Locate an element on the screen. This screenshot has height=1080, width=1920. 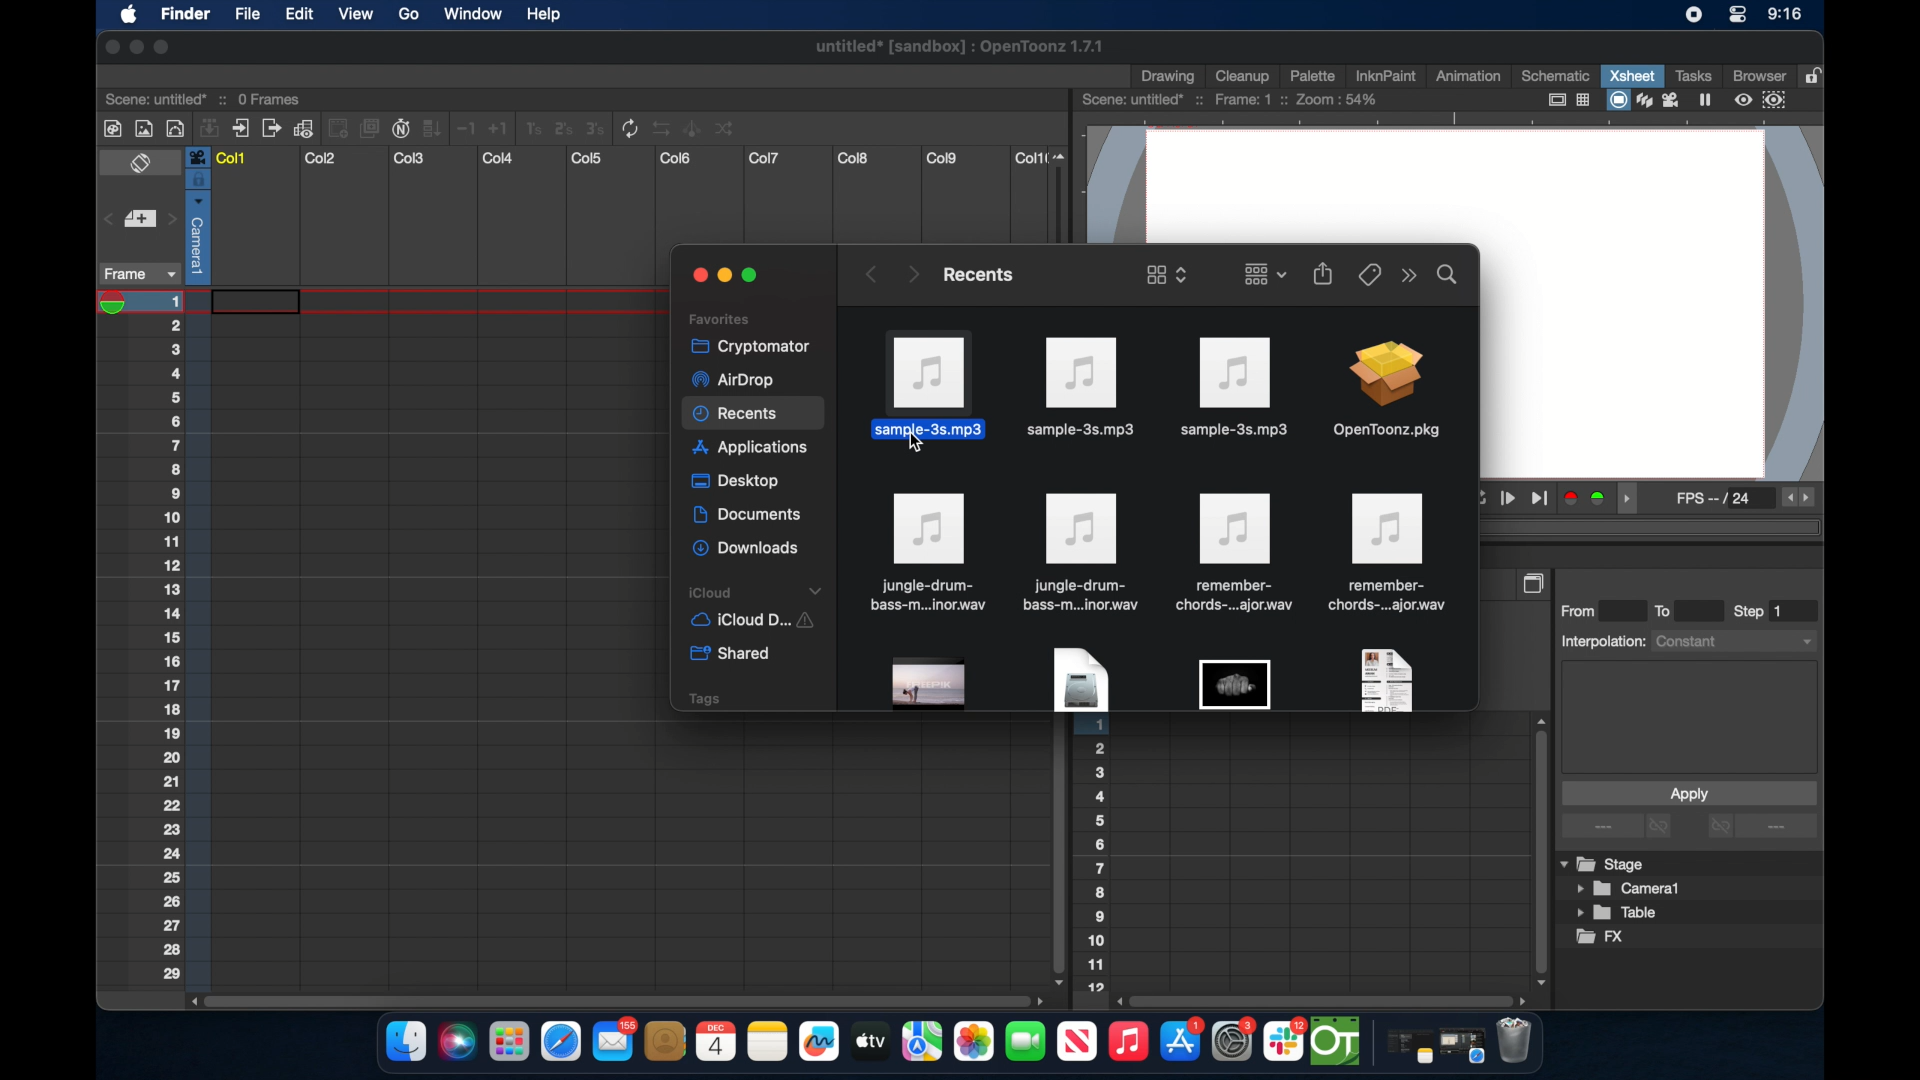
file name is located at coordinates (961, 50).